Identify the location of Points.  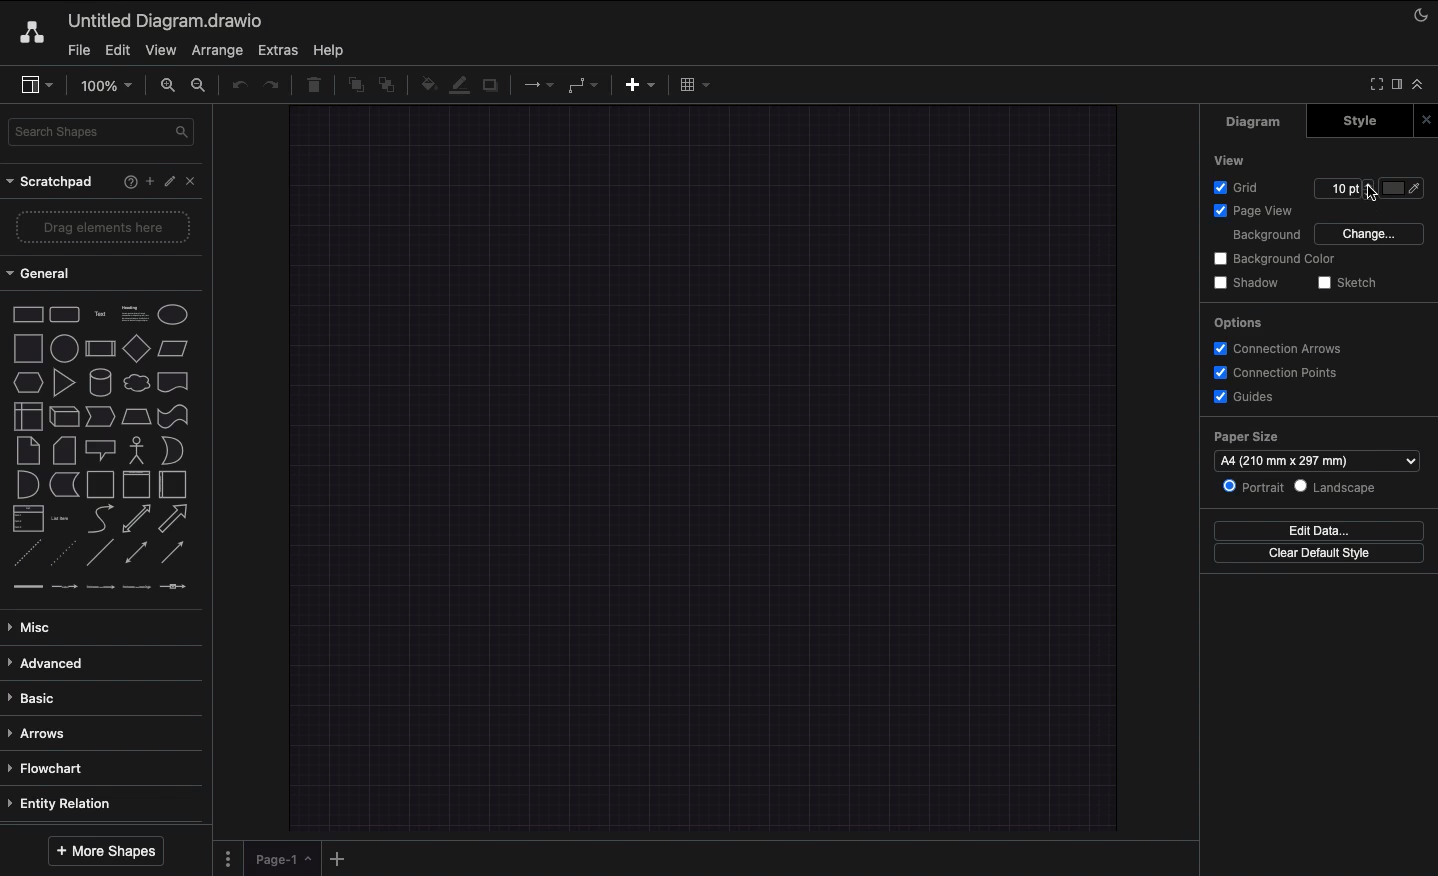
(1344, 188).